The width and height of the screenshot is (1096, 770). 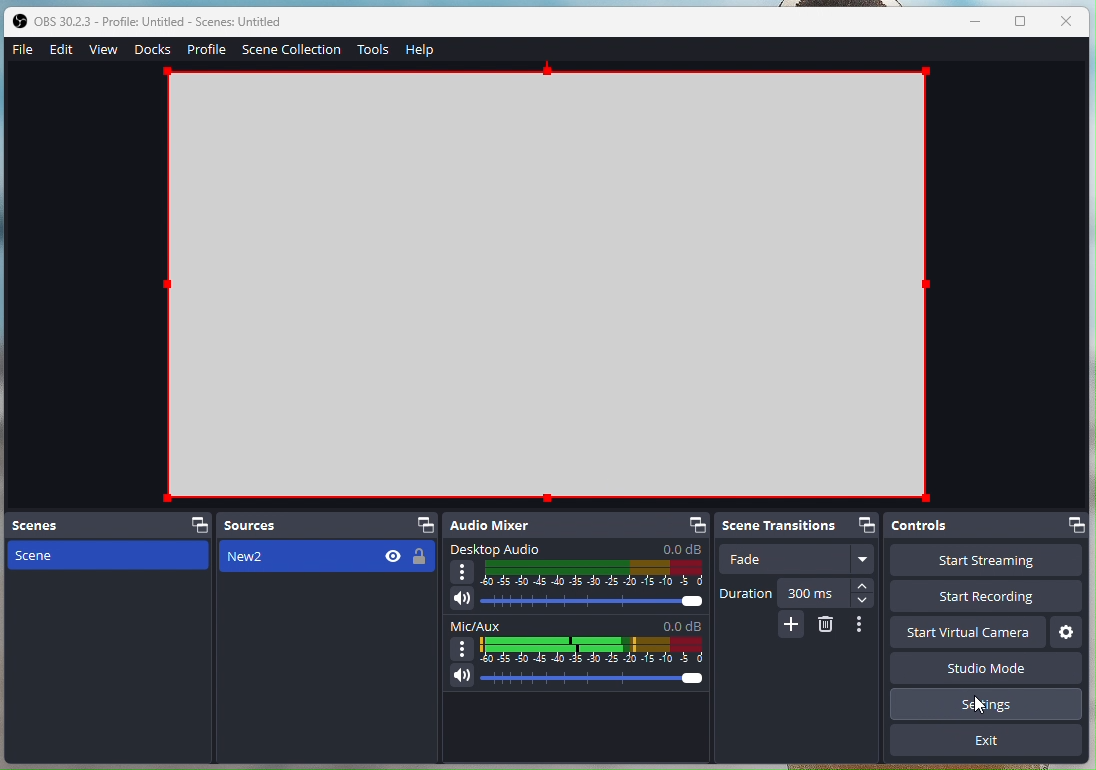 I want to click on audio level slider, so click(x=595, y=680).